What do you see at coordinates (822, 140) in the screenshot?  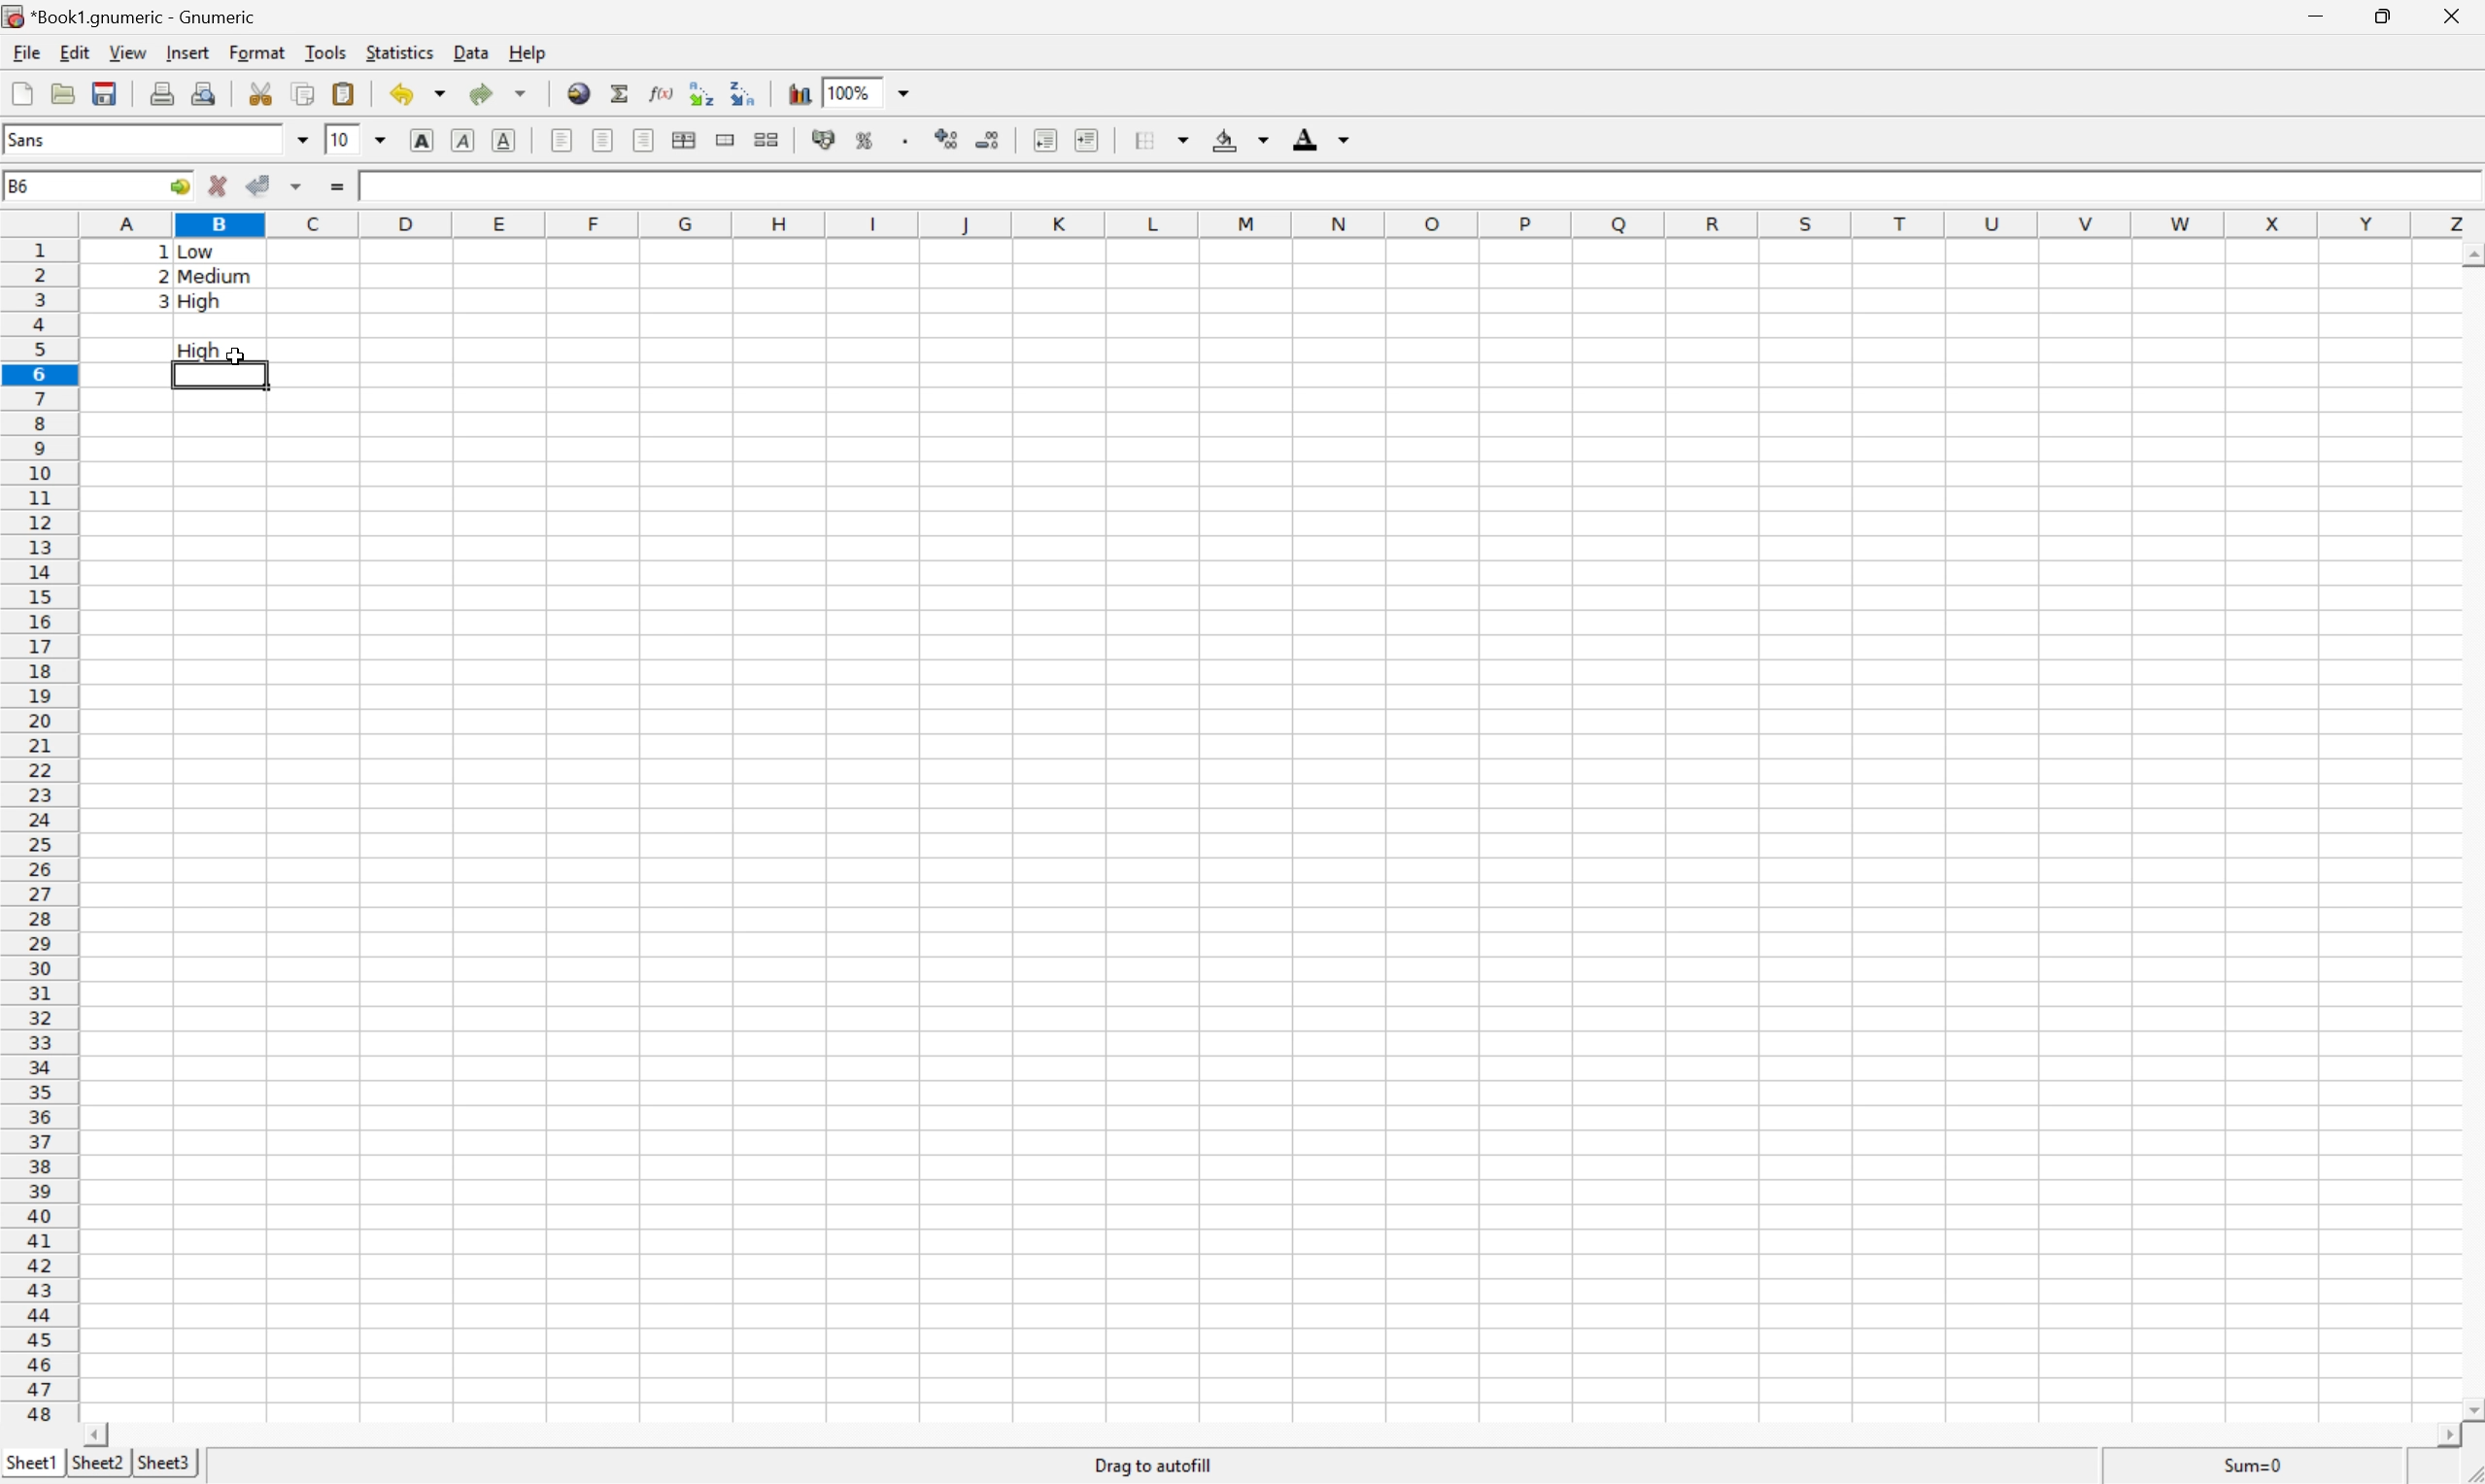 I see `Format the selection as accounting` at bounding box center [822, 140].